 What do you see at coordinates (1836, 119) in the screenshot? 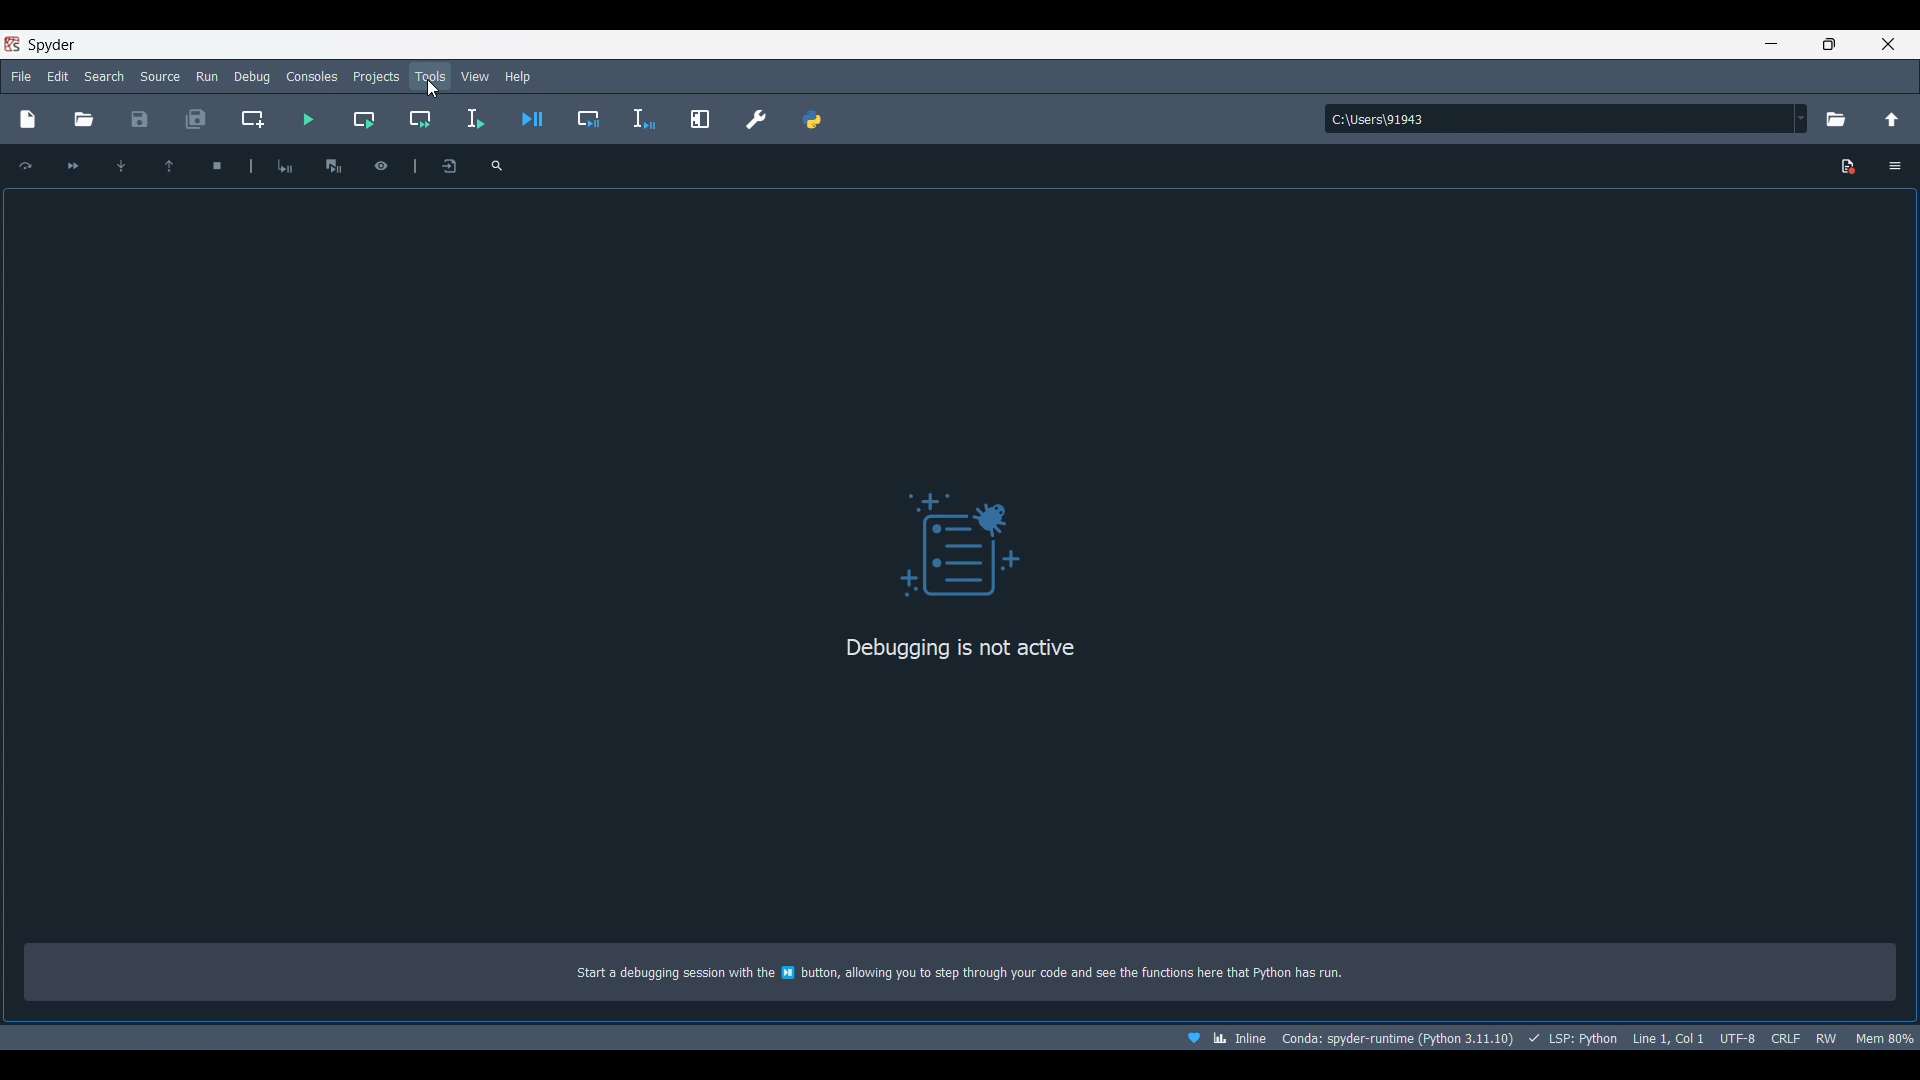
I see `Browse a working directory` at bounding box center [1836, 119].